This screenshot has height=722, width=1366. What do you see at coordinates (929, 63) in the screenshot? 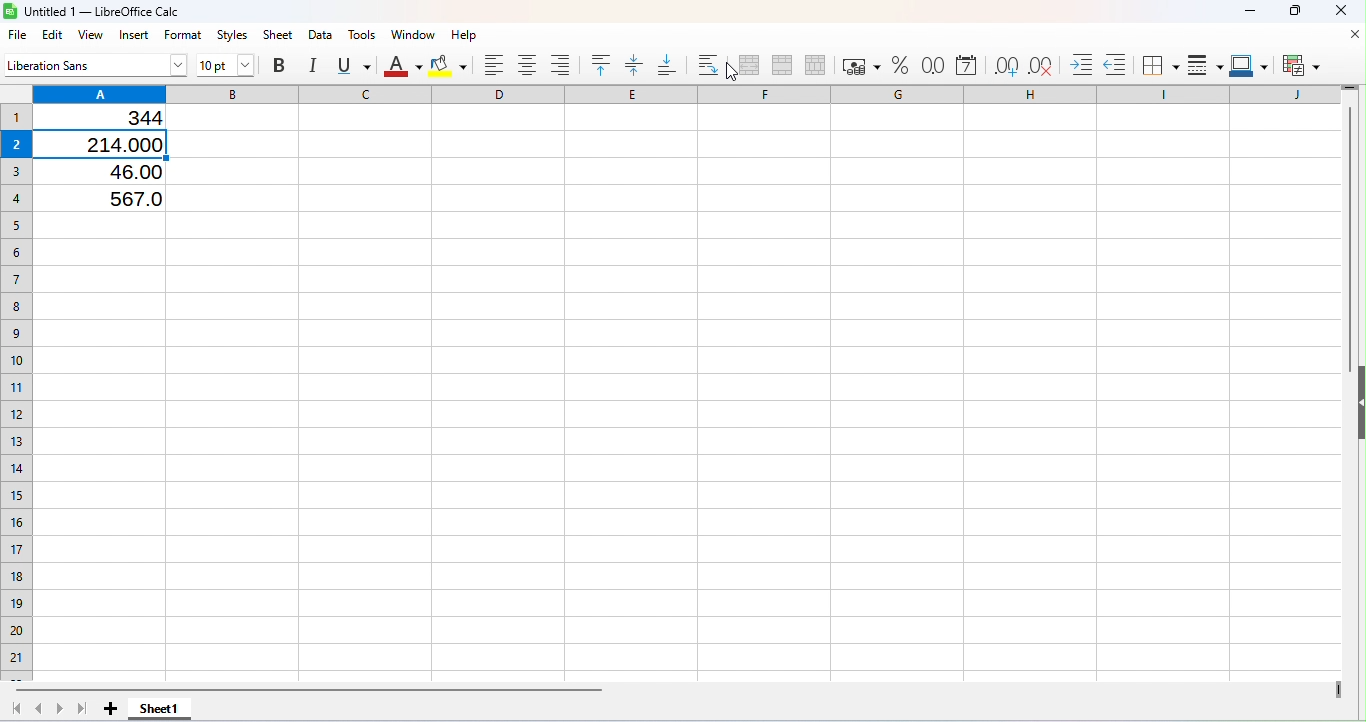
I see `Format as number` at bounding box center [929, 63].